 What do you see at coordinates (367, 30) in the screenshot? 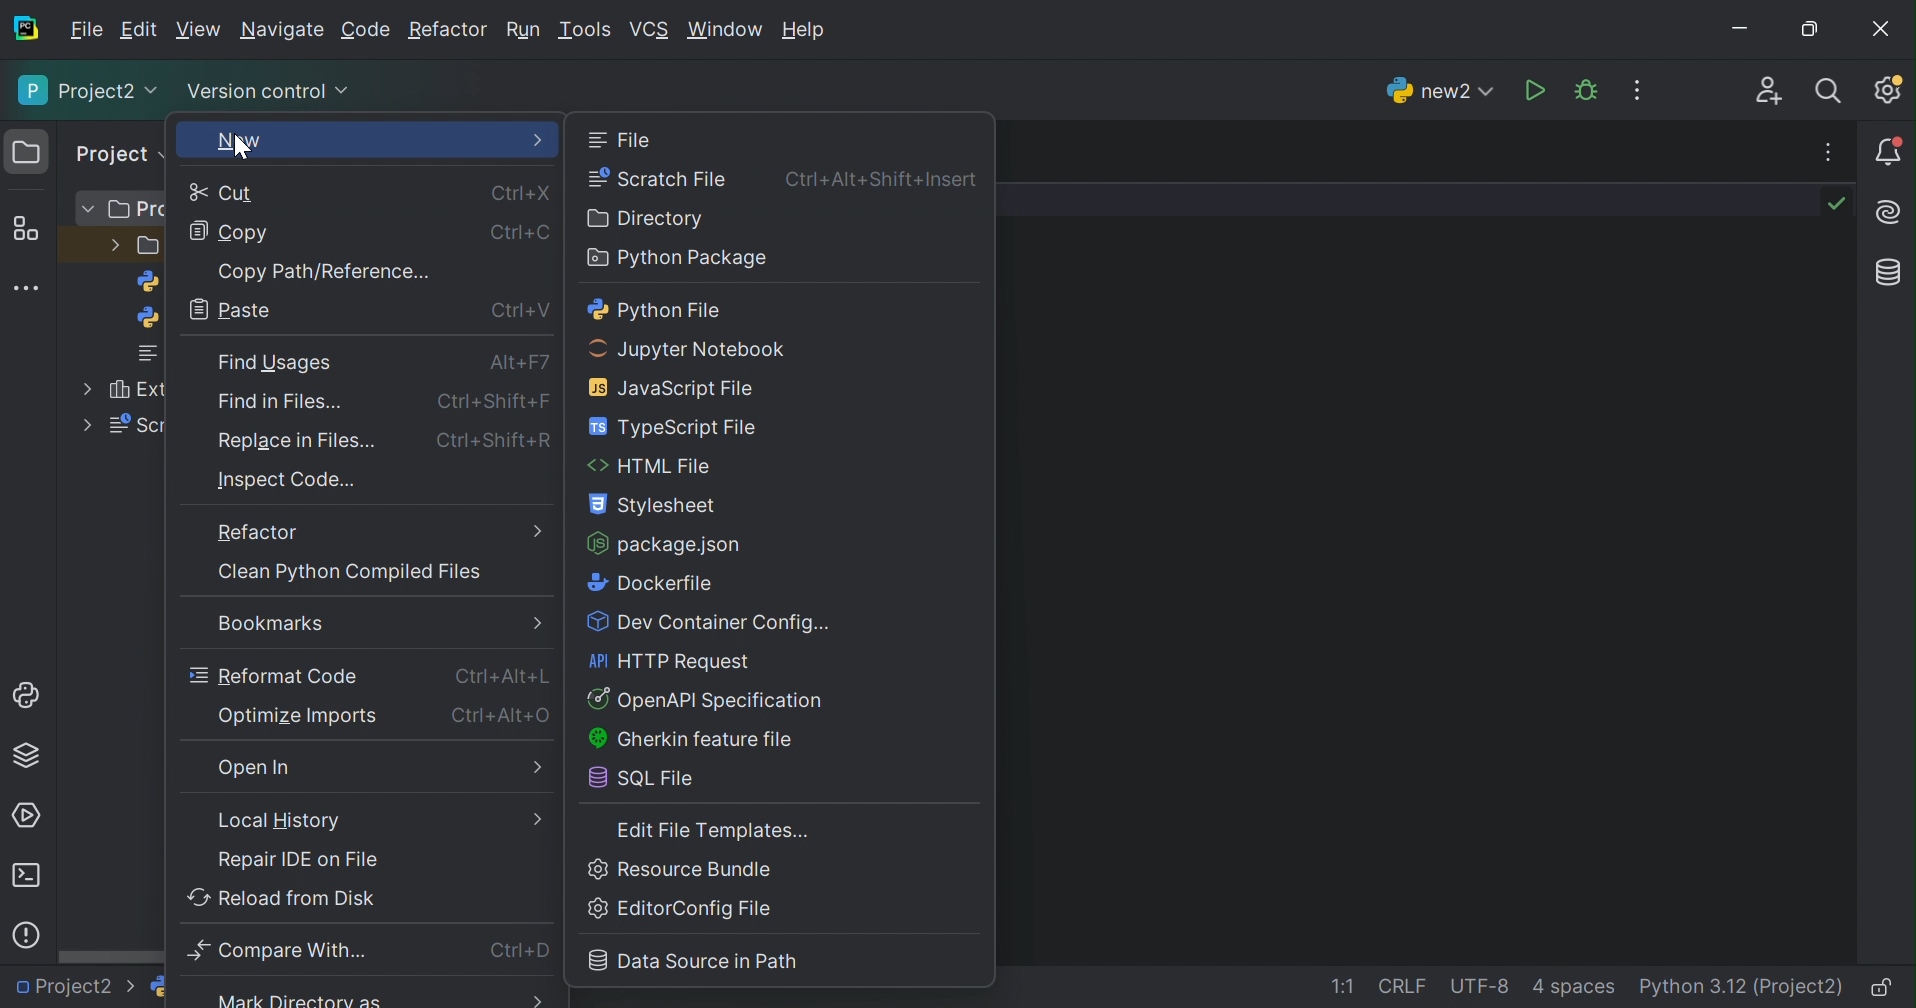
I see `Code` at bounding box center [367, 30].